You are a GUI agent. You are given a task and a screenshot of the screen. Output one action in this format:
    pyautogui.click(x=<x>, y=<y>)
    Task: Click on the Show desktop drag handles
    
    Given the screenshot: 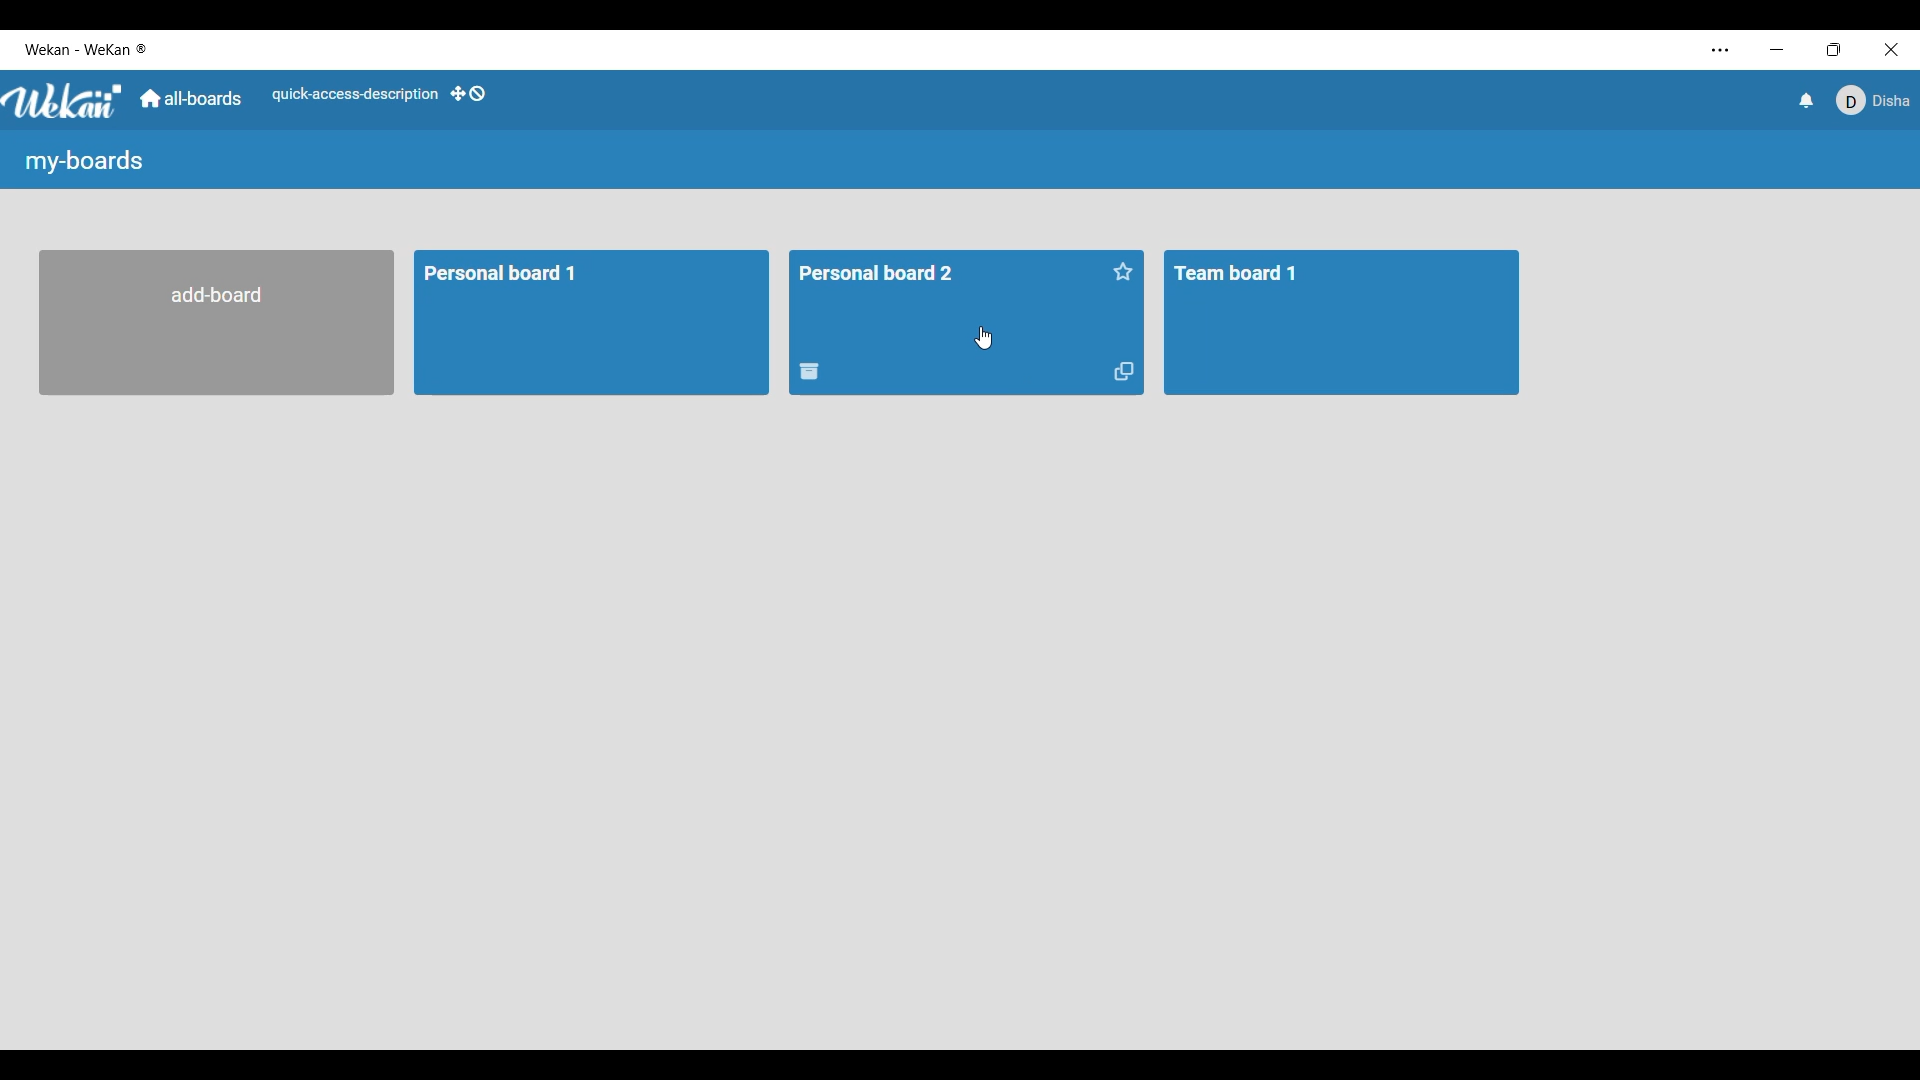 What is the action you would take?
    pyautogui.click(x=468, y=93)
    